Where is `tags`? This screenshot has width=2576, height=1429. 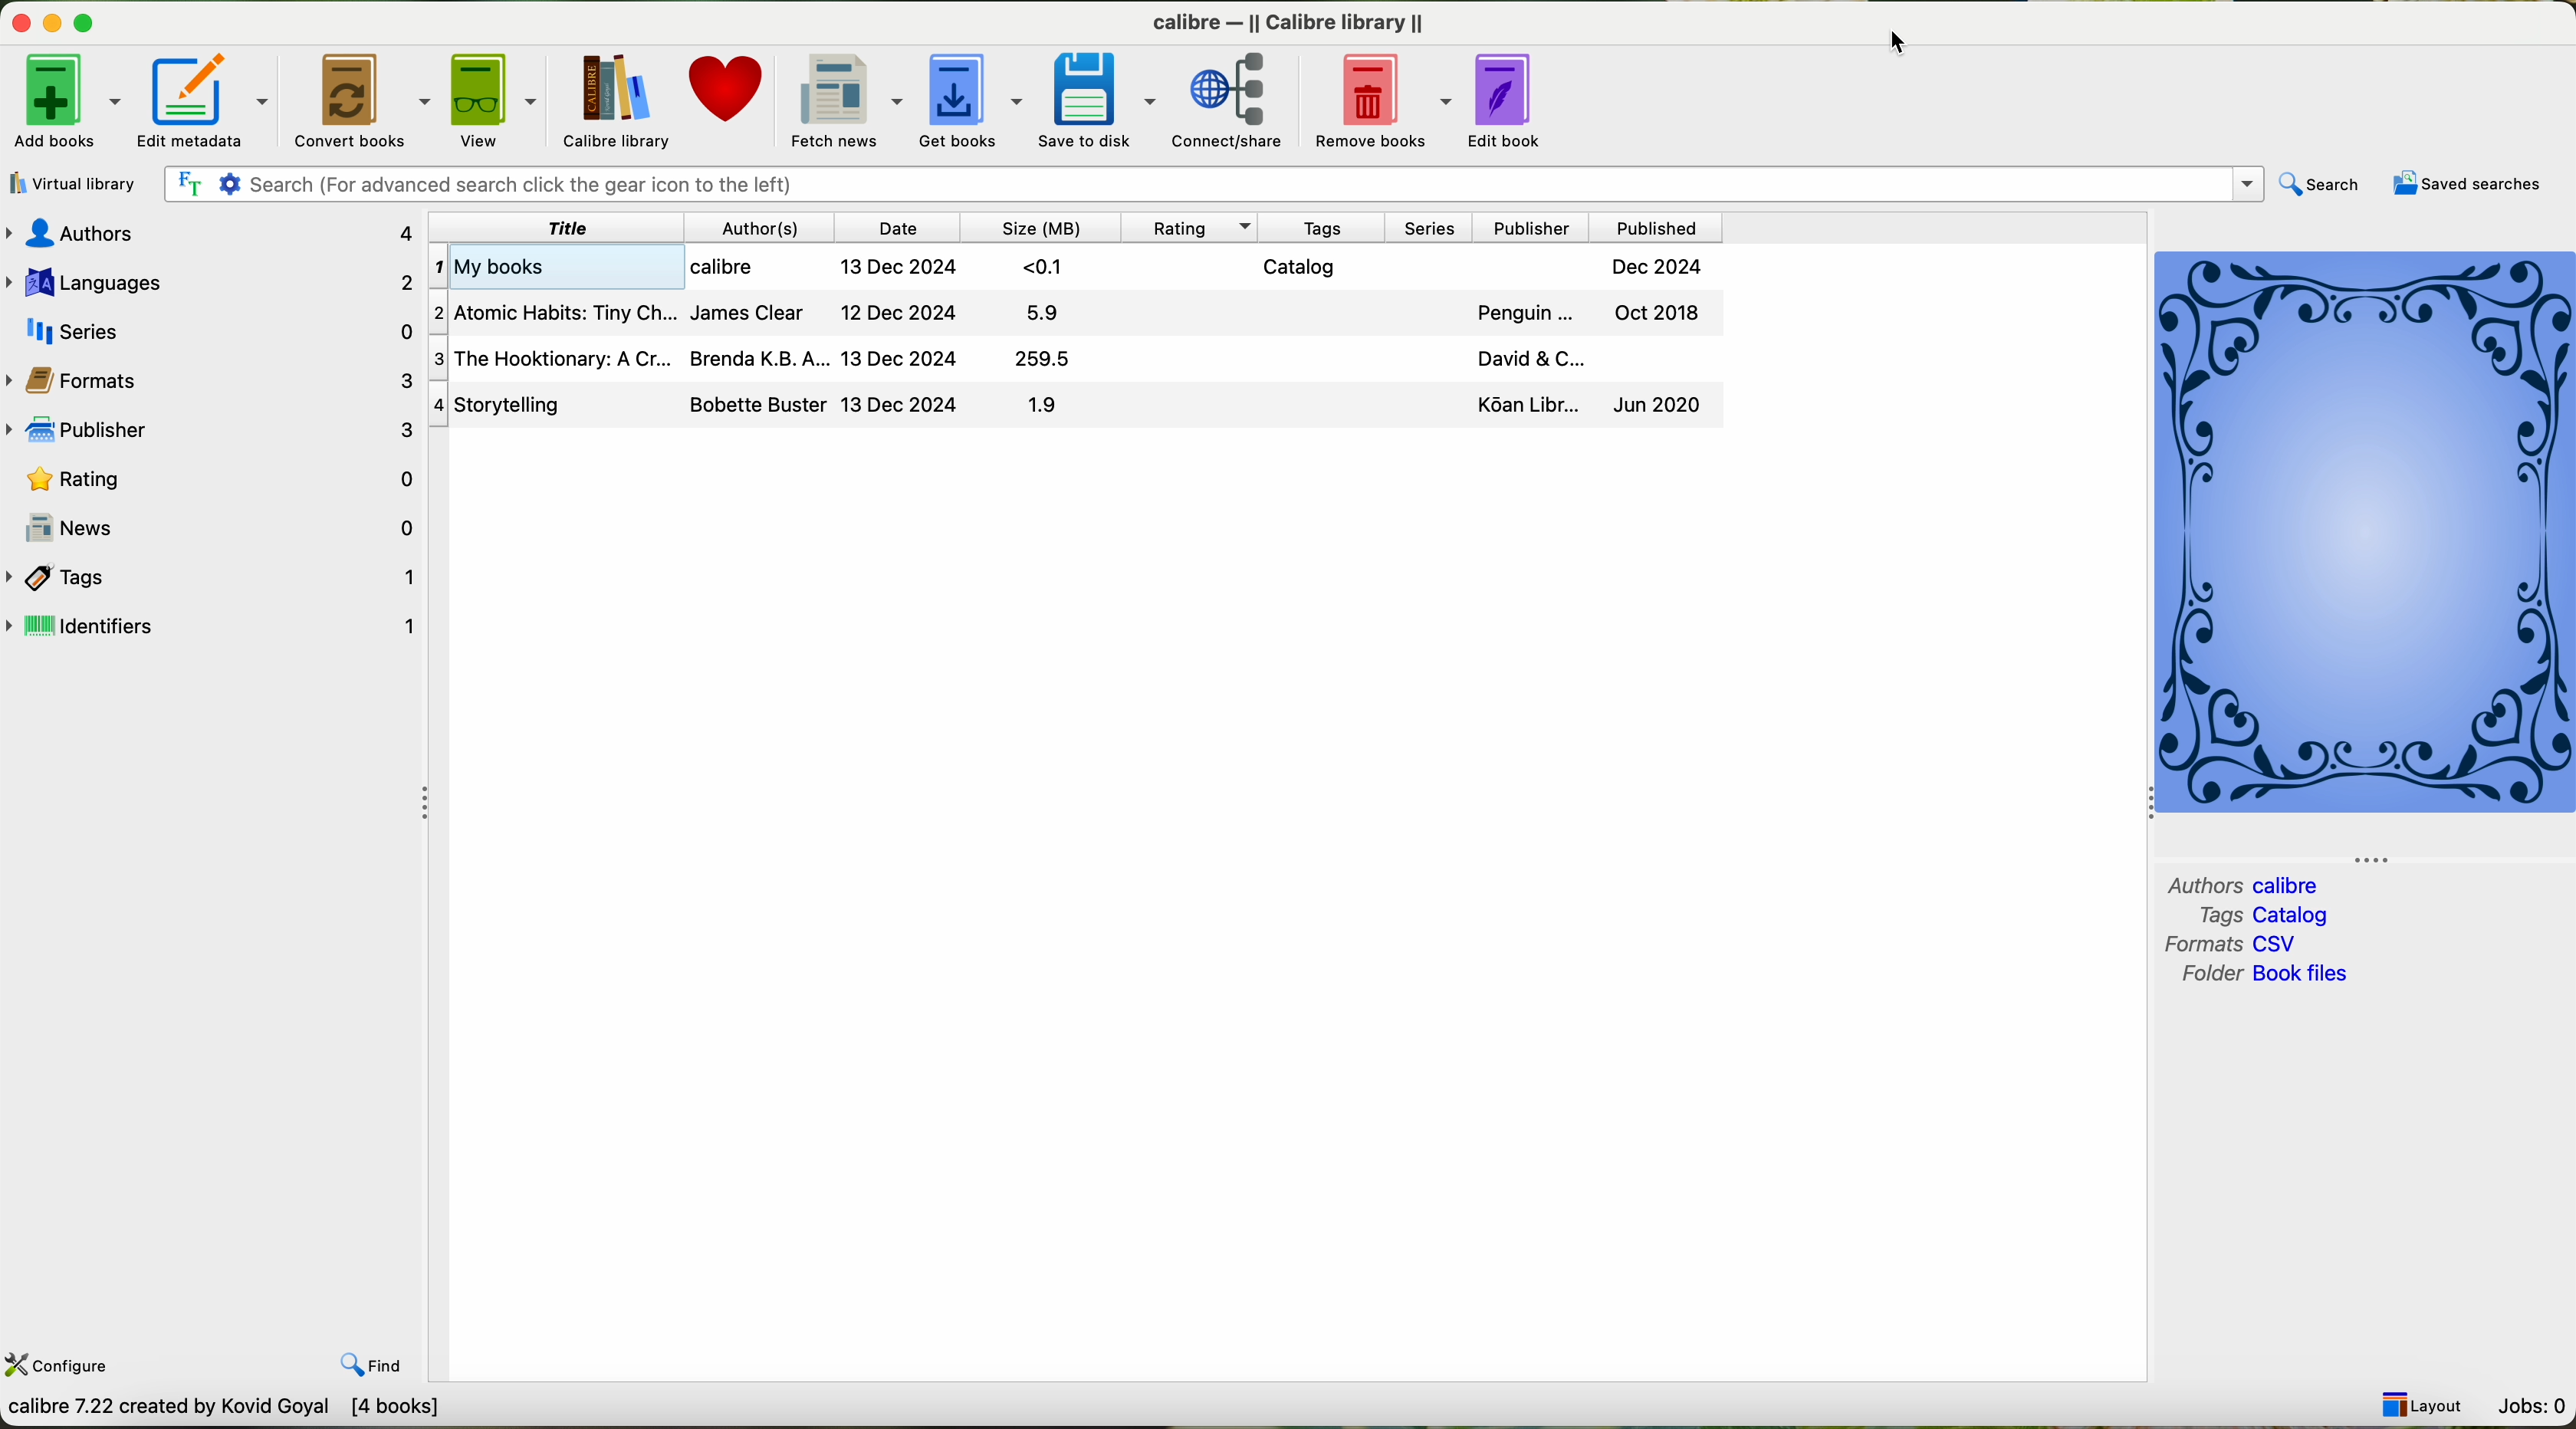 tags is located at coordinates (1323, 229).